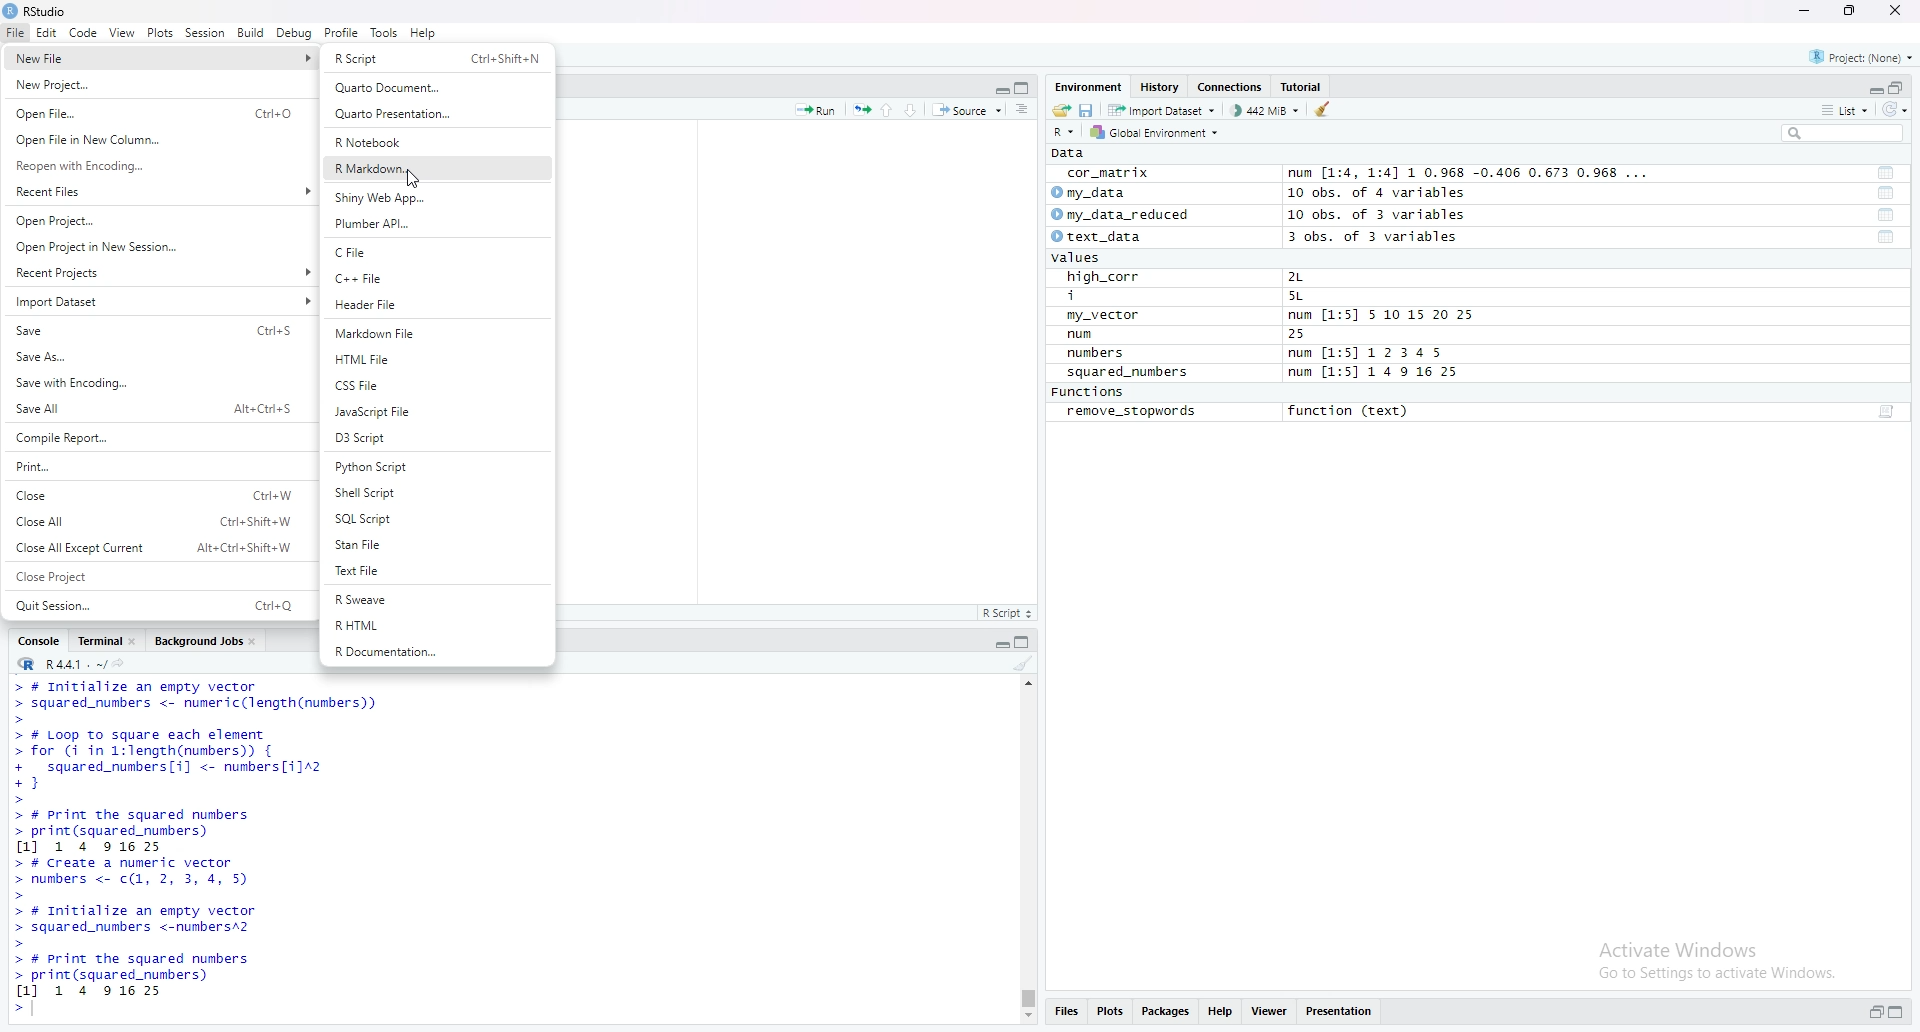  Describe the element at coordinates (1846, 133) in the screenshot. I see `search` at that location.